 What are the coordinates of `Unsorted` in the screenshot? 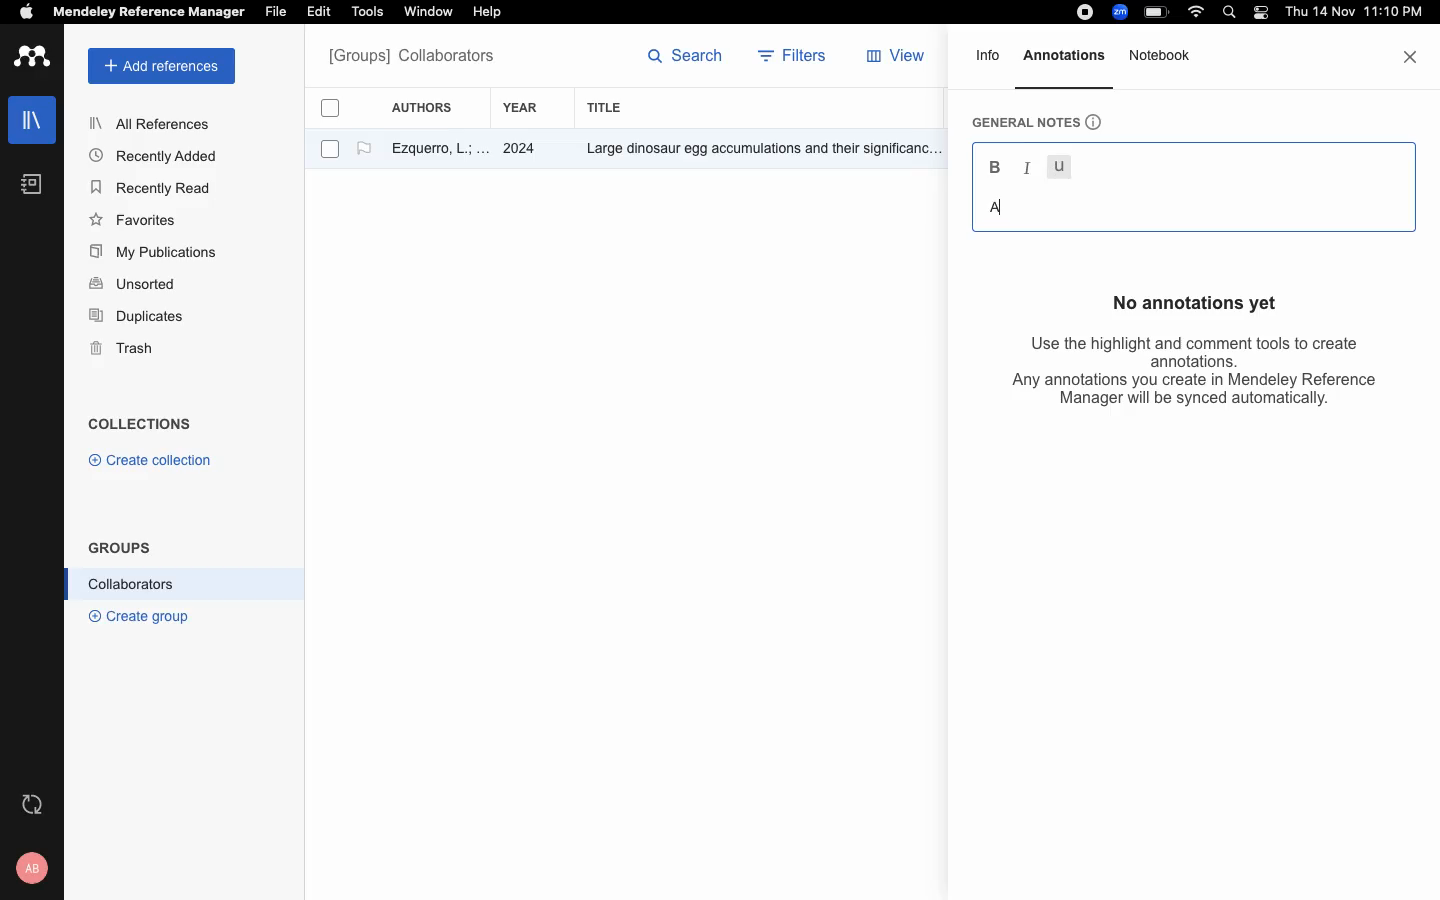 It's located at (135, 285).